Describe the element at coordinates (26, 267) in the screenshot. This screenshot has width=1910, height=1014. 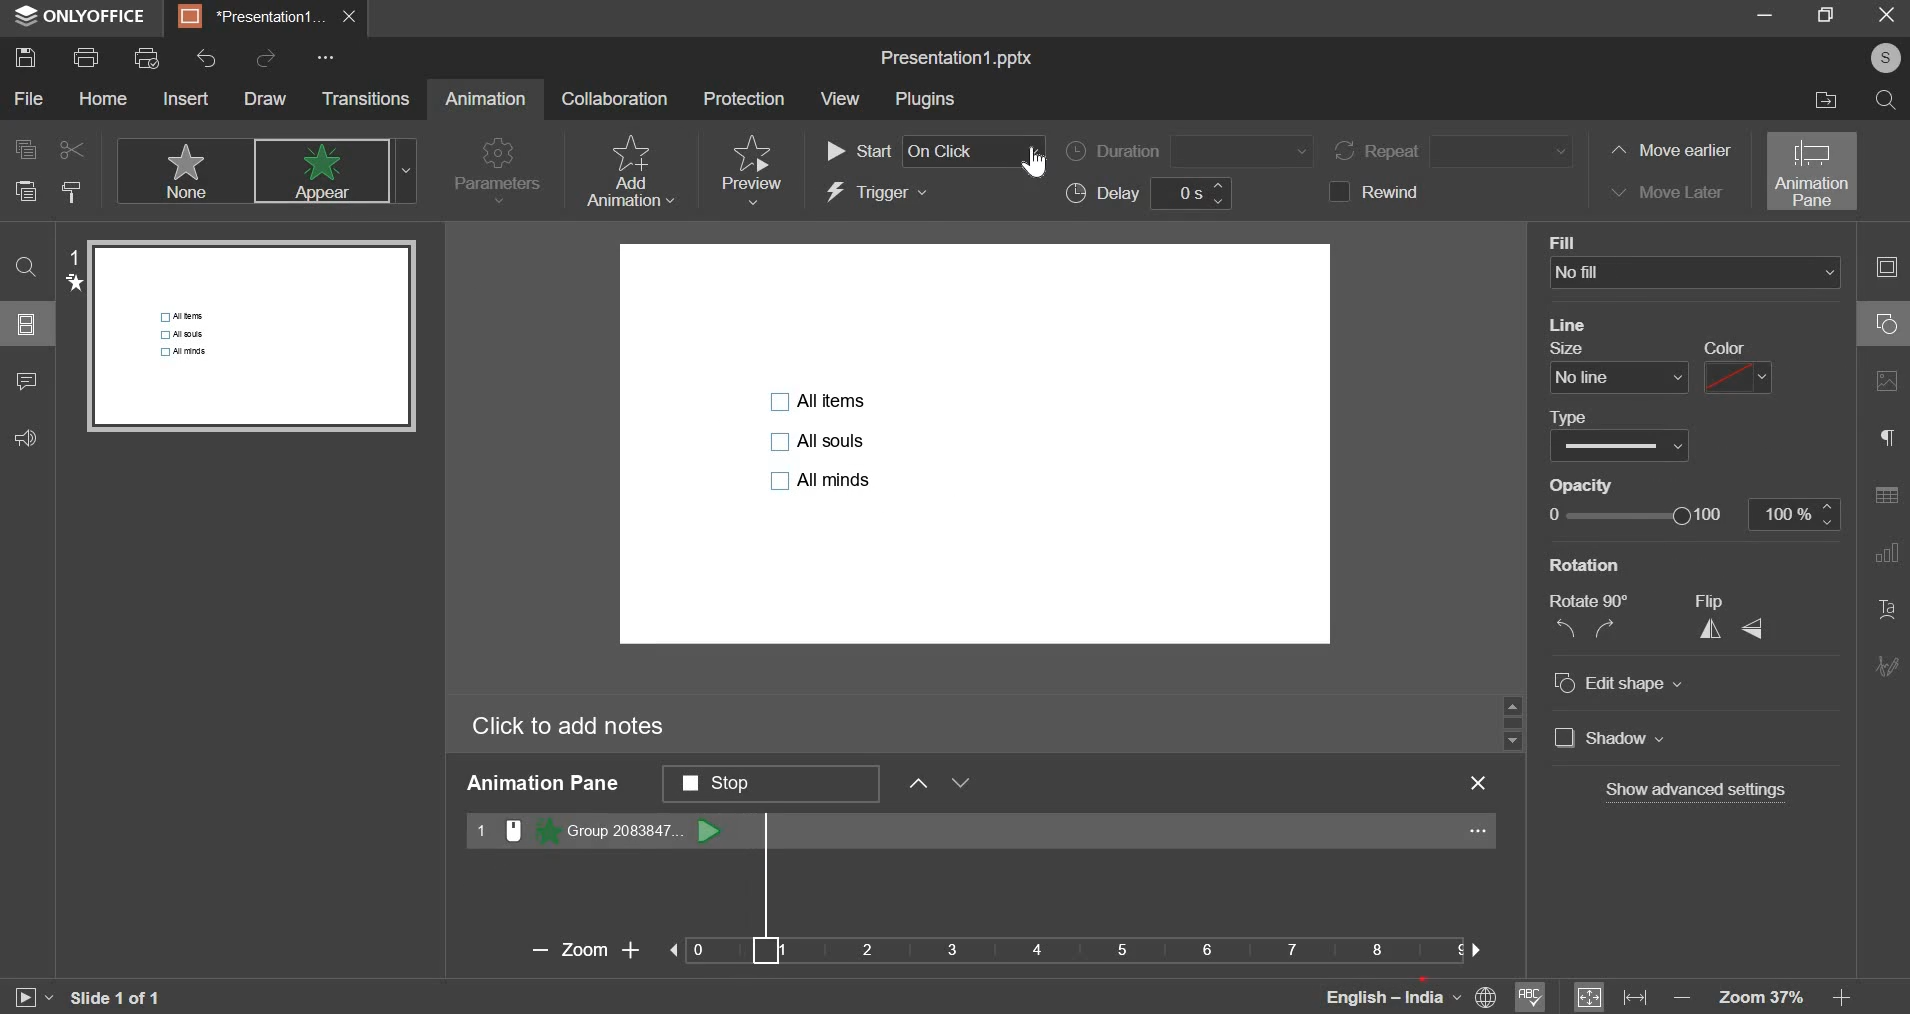
I see `find` at that location.